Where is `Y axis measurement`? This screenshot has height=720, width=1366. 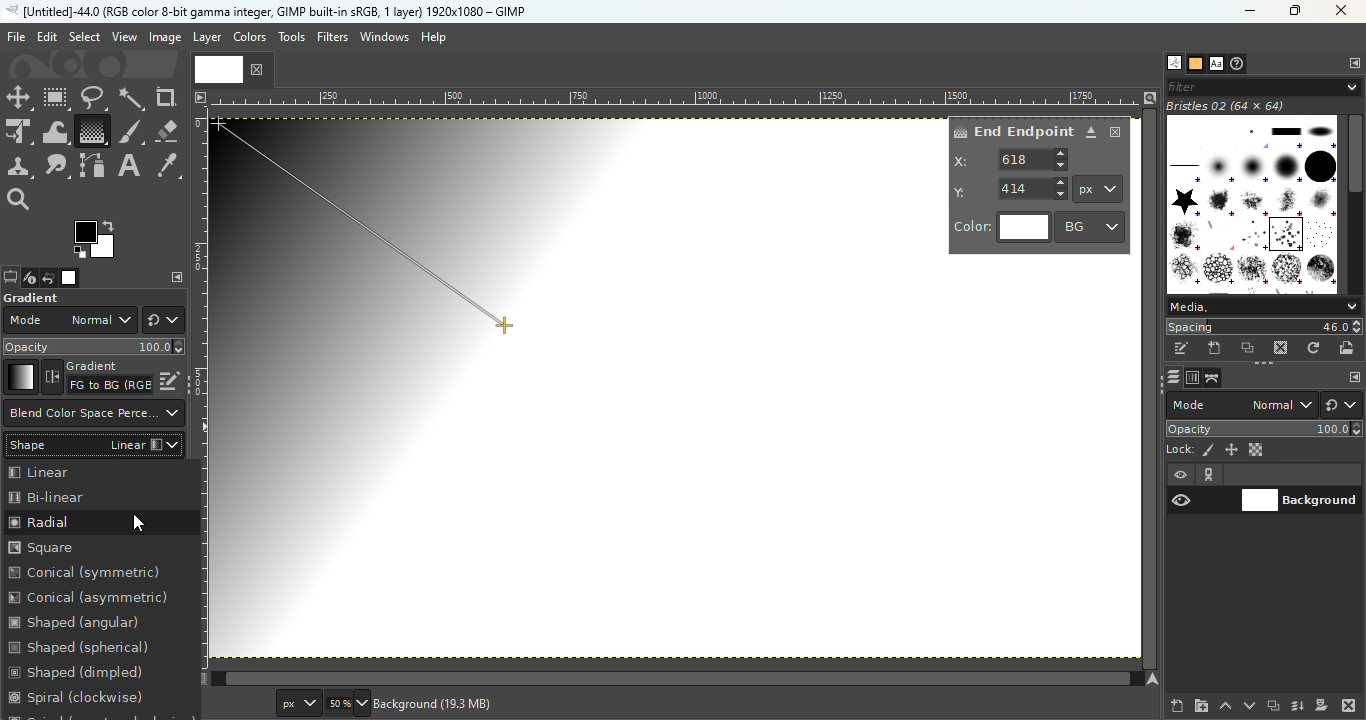
Y axis measurement is located at coordinates (1011, 187).